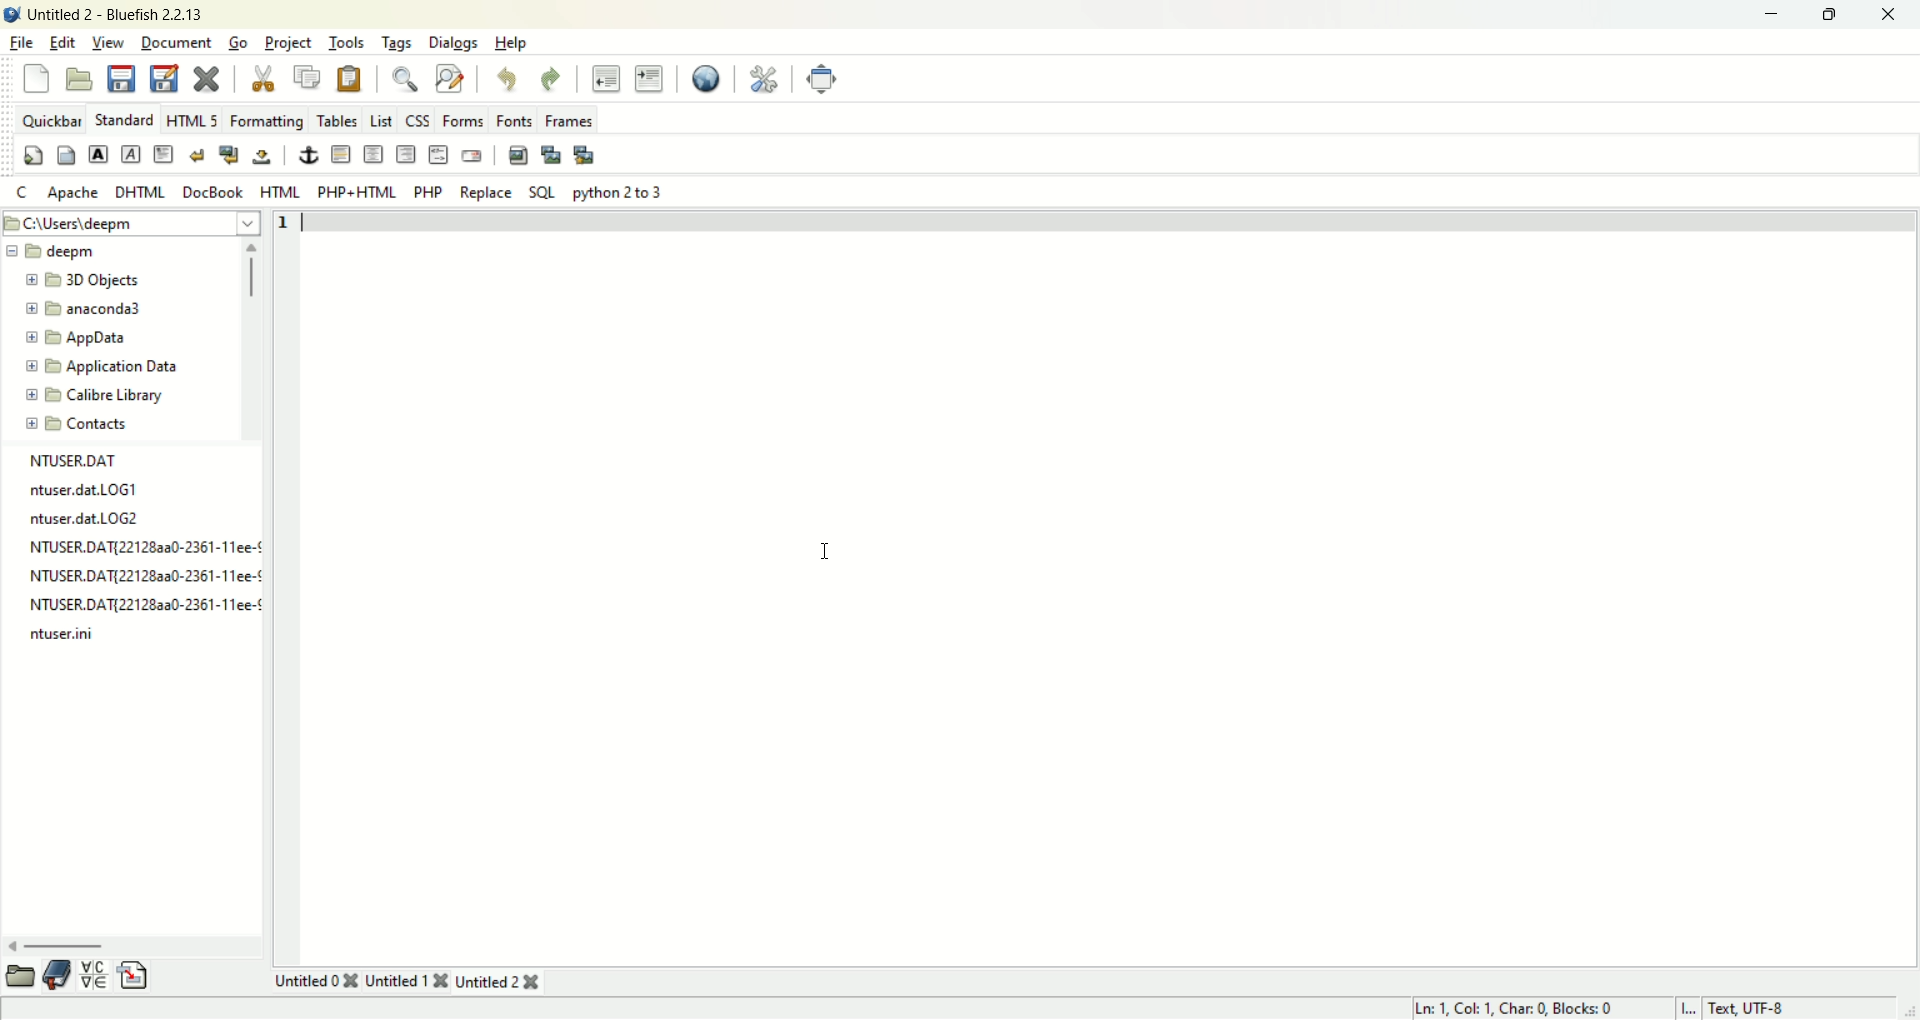 This screenshot has width=1920, height=1020. Describe the element at coordinates (201, 155) in the screenshot. I see `break` at that location.